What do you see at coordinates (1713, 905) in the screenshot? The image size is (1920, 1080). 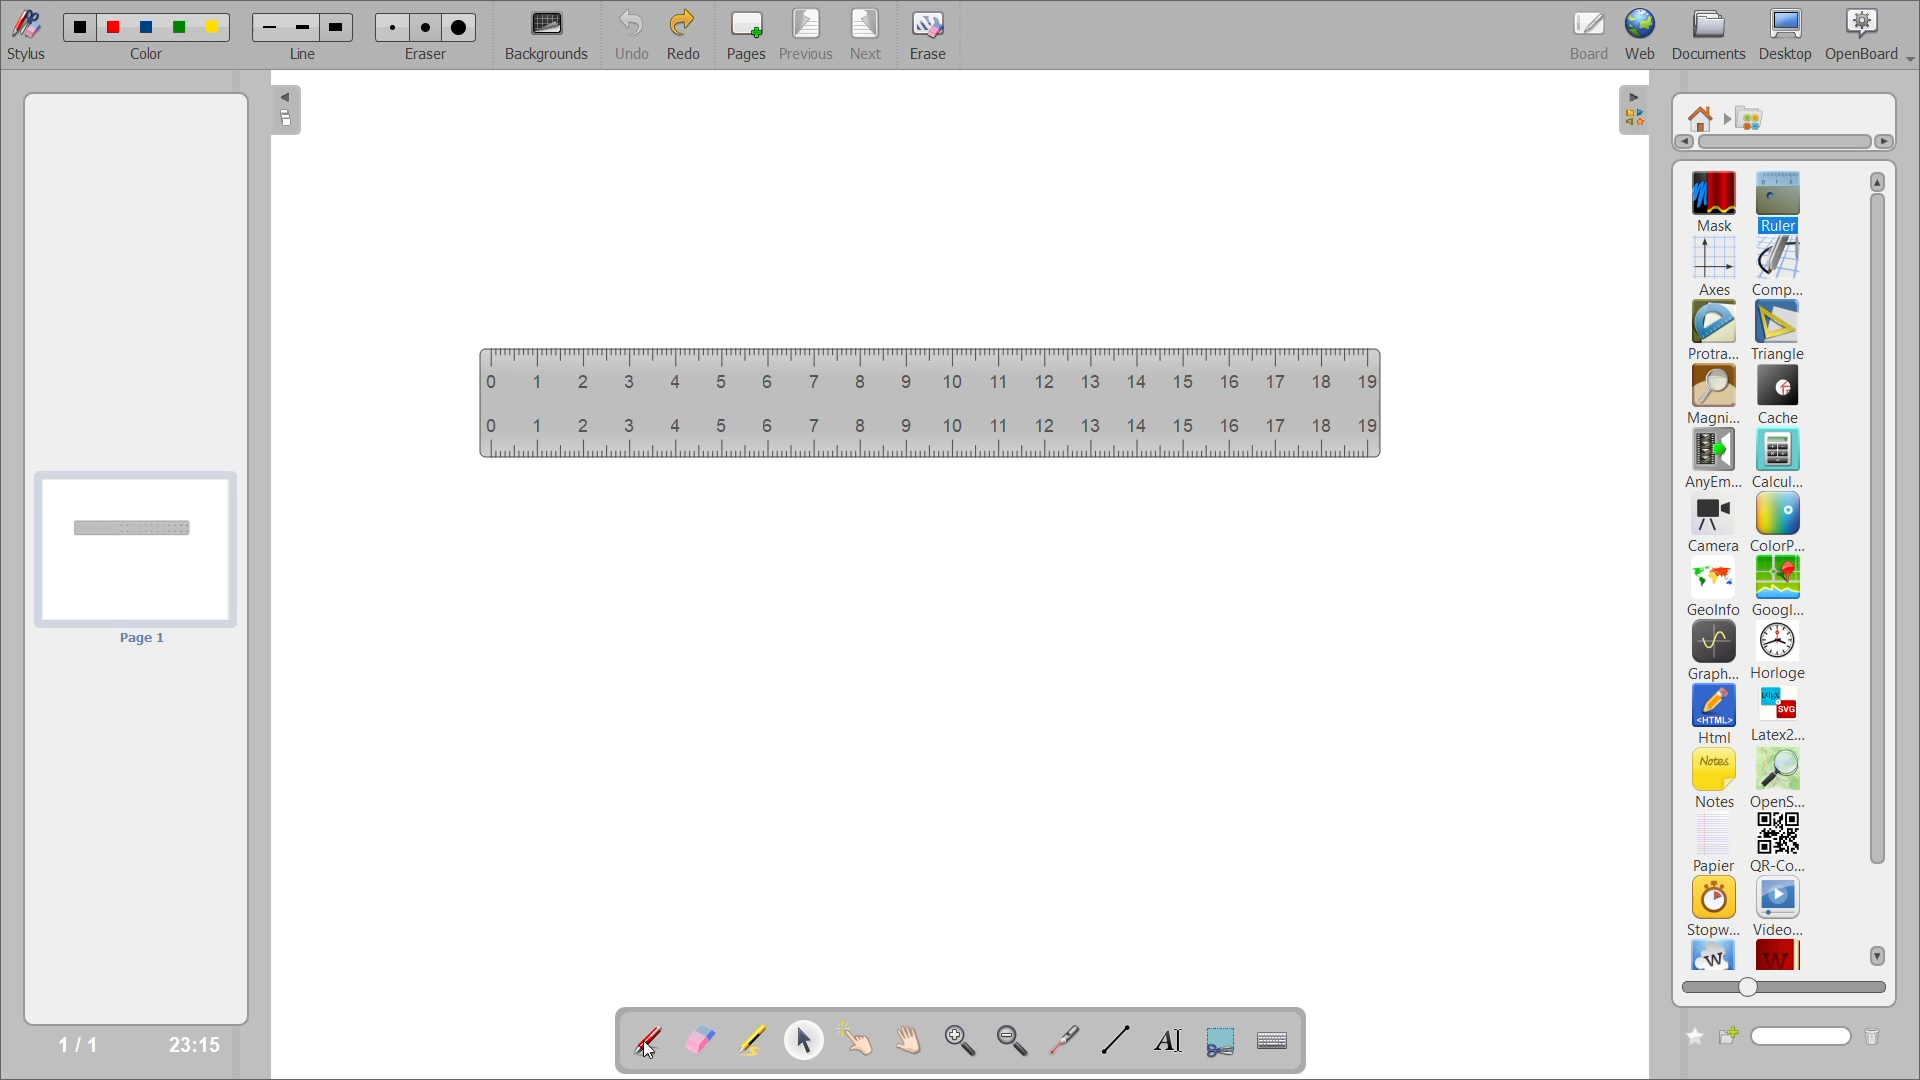 I see `stopwatch` at bounding box center [1713, 905].